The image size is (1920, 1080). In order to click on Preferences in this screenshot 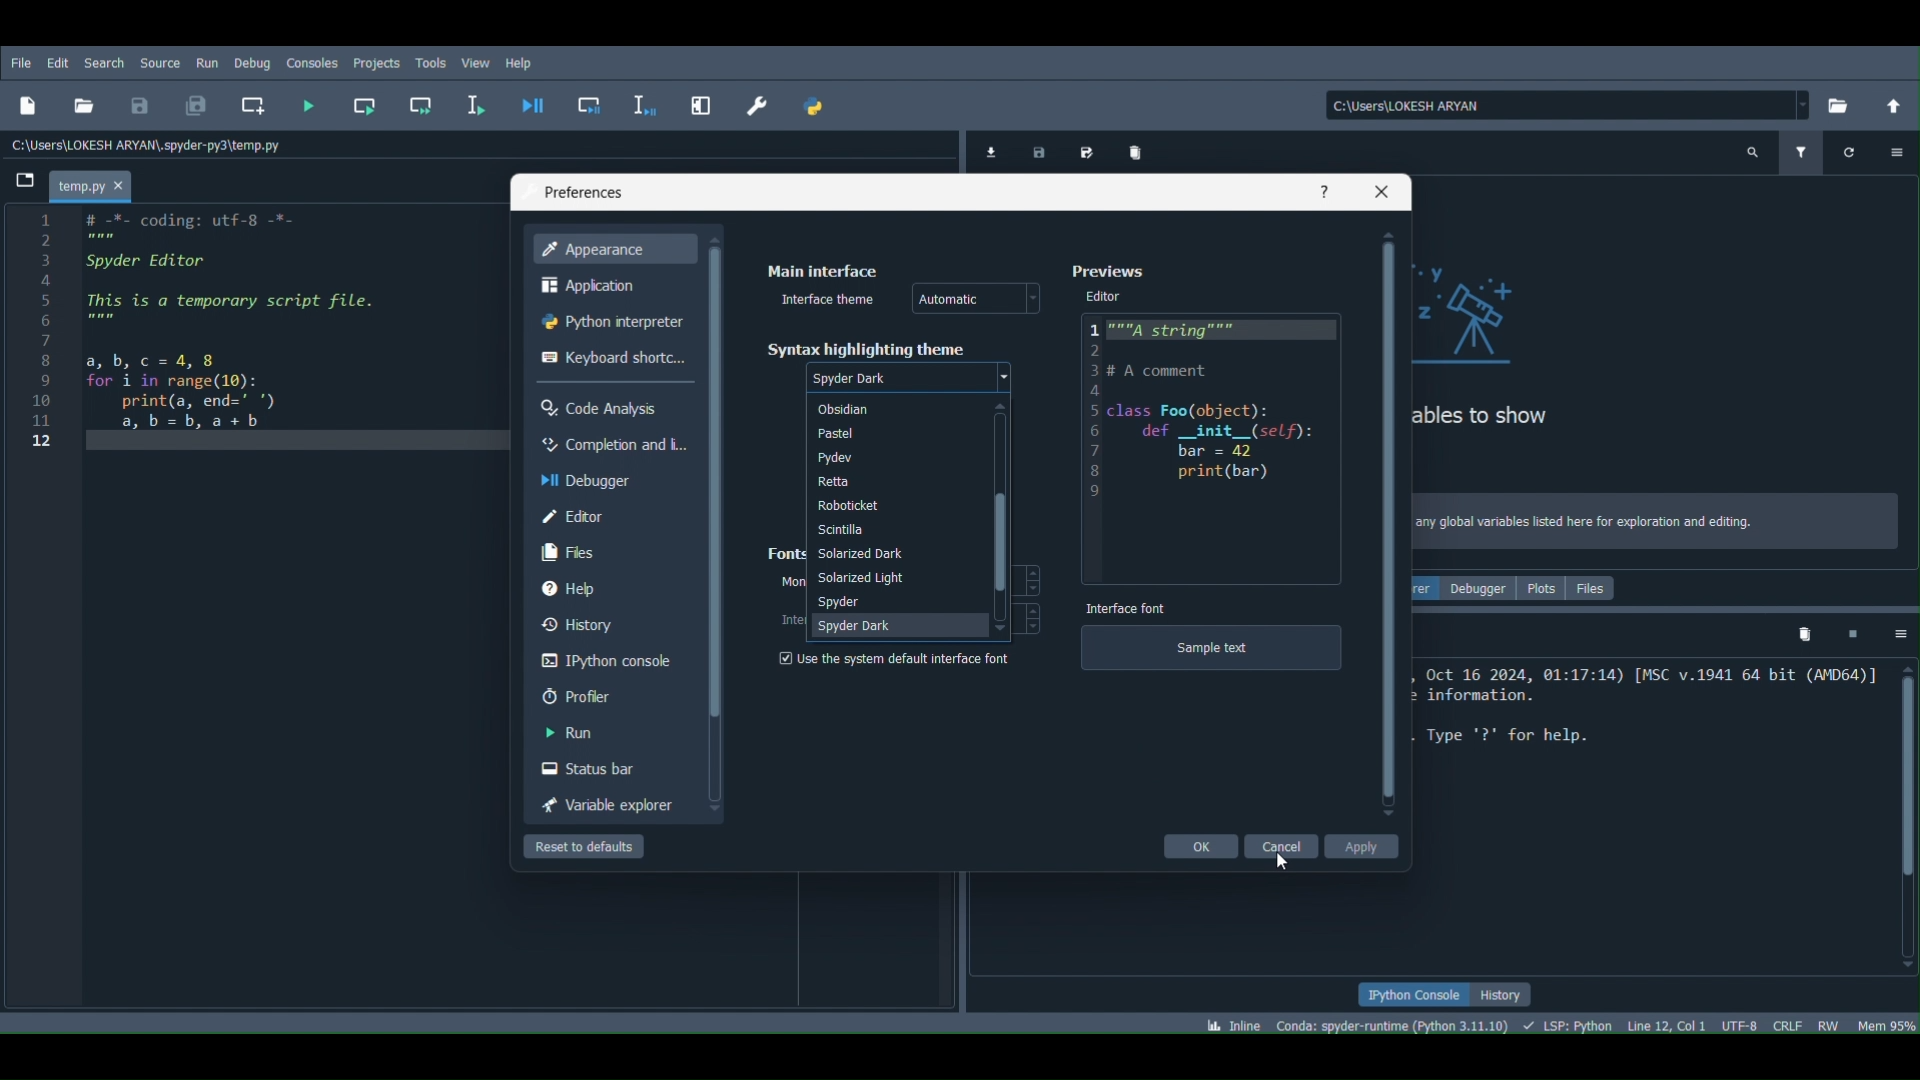, I will do `click(577, 191)`.